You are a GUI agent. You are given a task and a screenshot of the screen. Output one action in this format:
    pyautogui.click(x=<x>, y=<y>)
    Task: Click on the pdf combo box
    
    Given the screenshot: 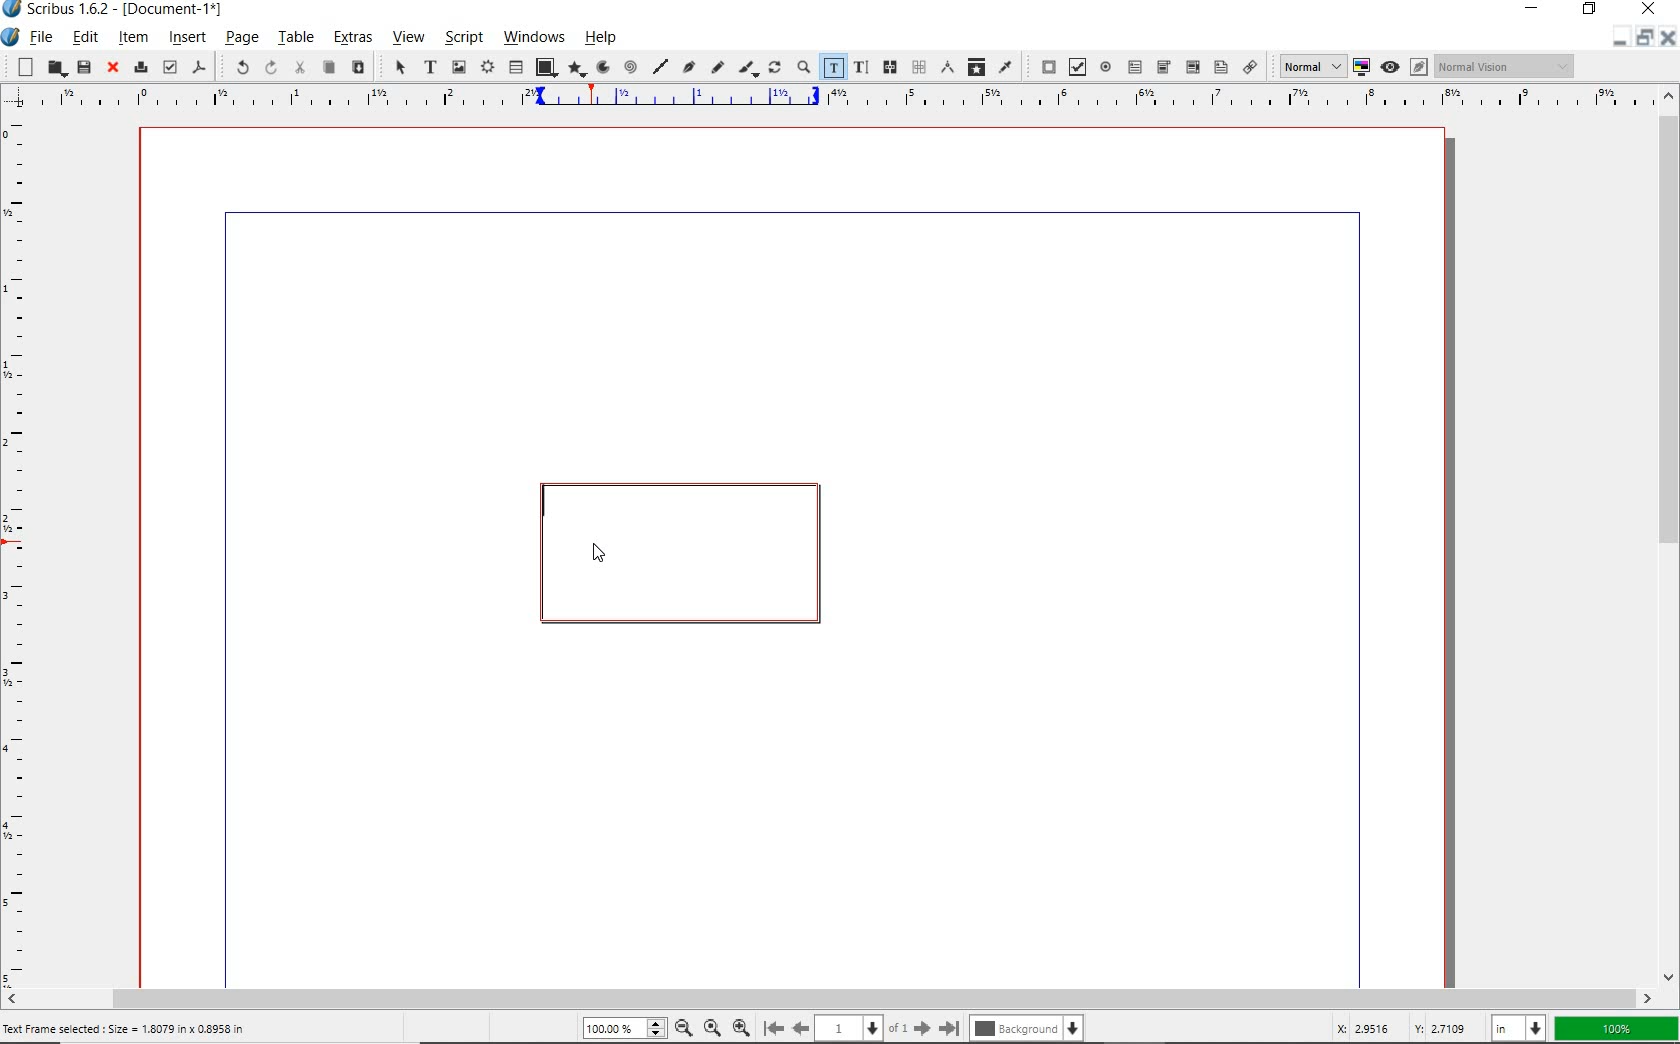 What is the action you would take?
    pyautogui.click(x=1191, y=67)
    